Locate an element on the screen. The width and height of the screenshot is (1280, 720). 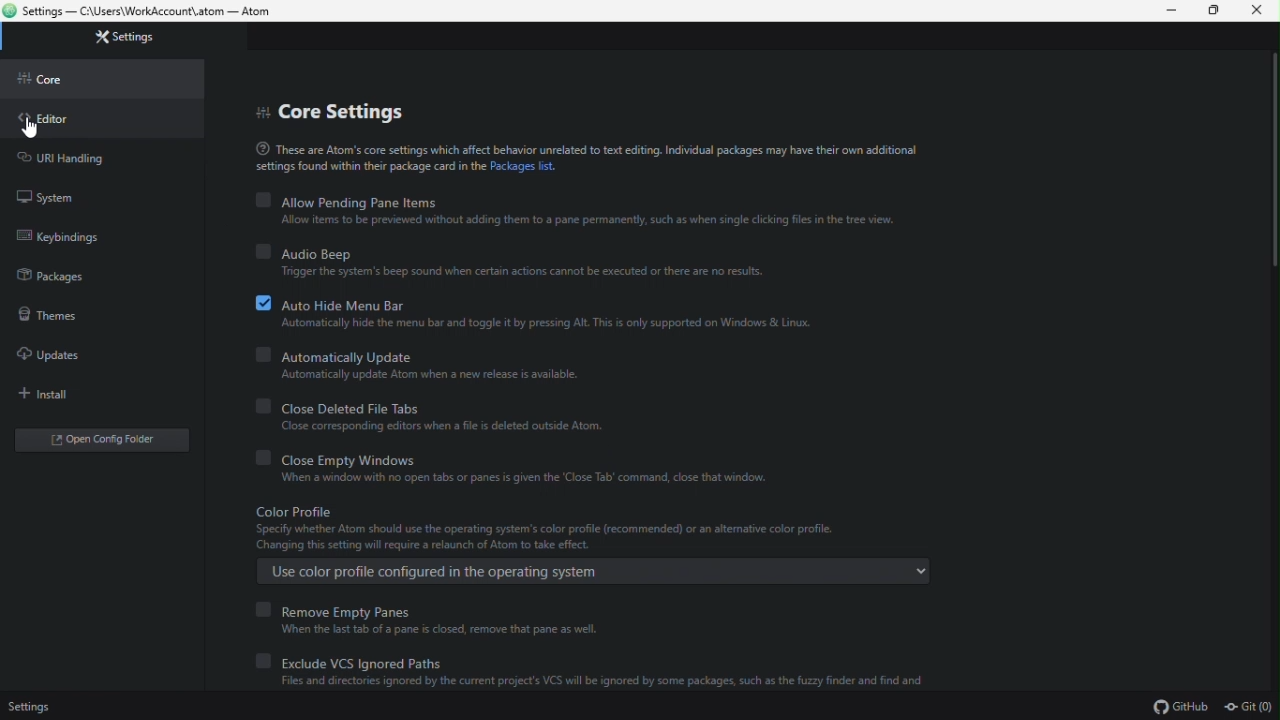
git is located at coordinates (1250, 707).